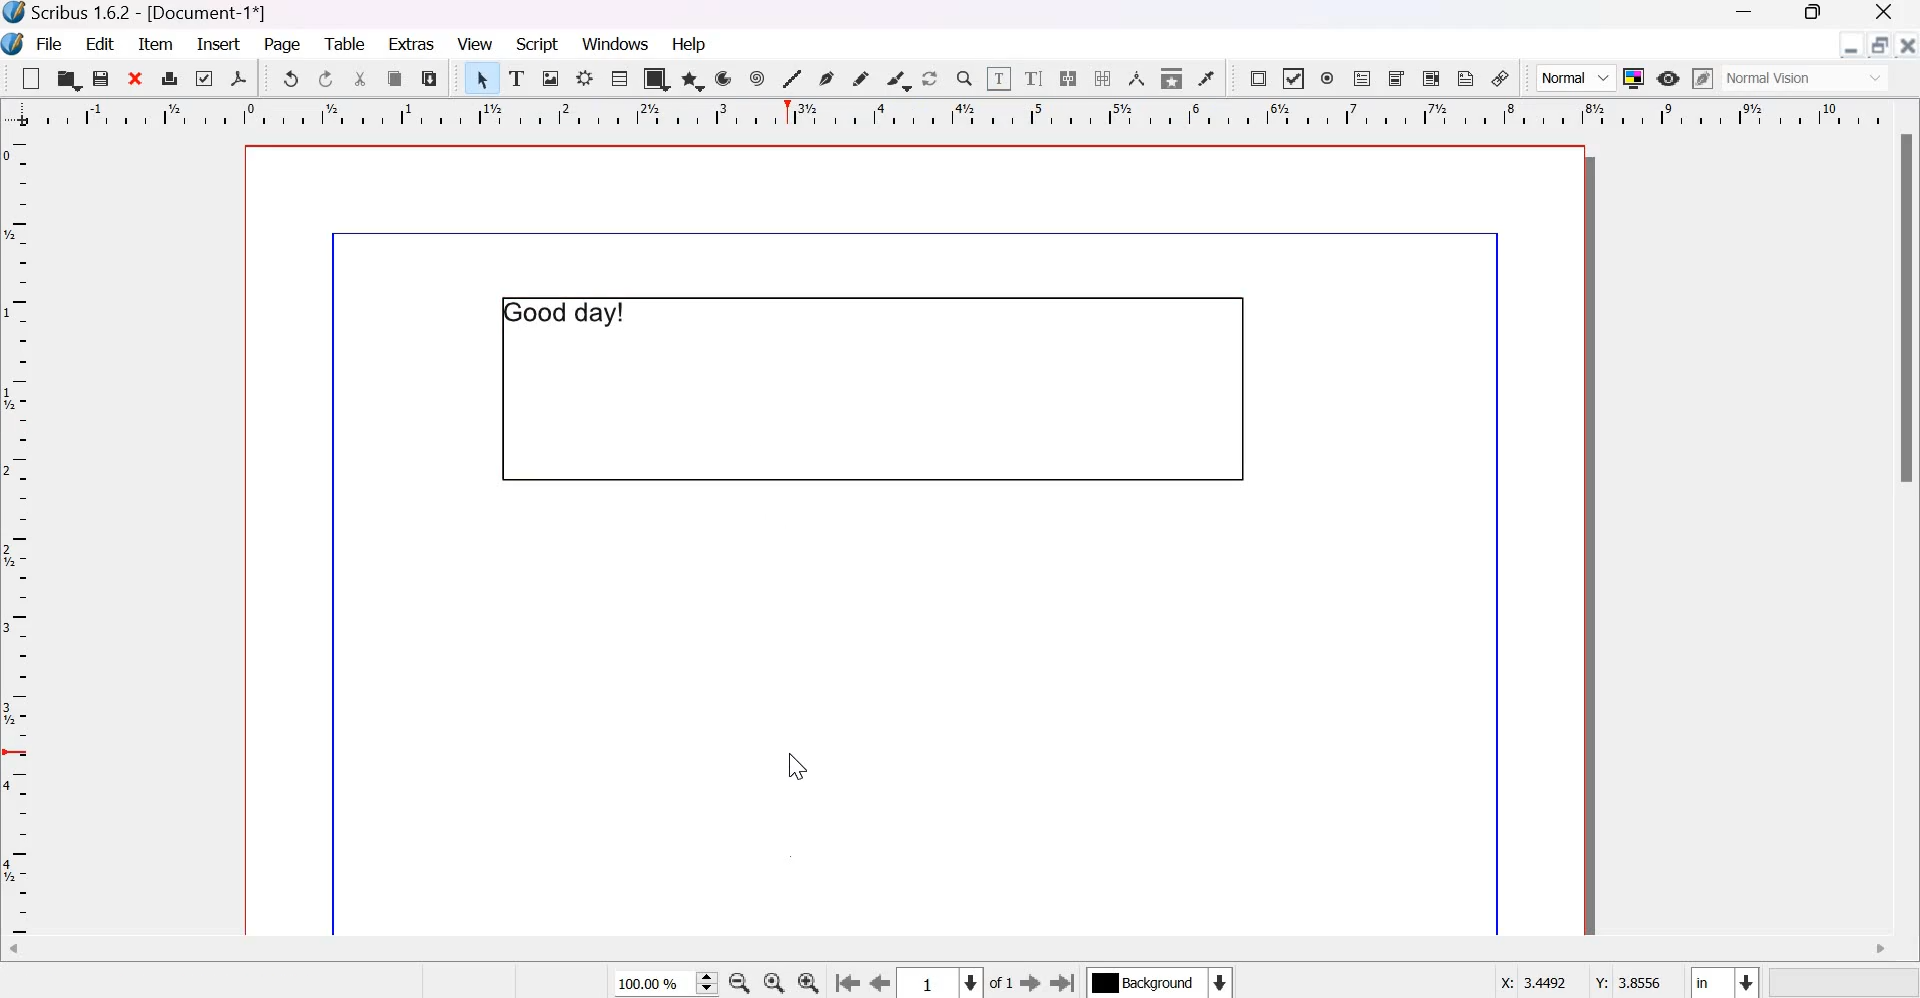  Describe the element at coordinates (1433, 78) in the screenshot. I see `PDF list box` at that location.